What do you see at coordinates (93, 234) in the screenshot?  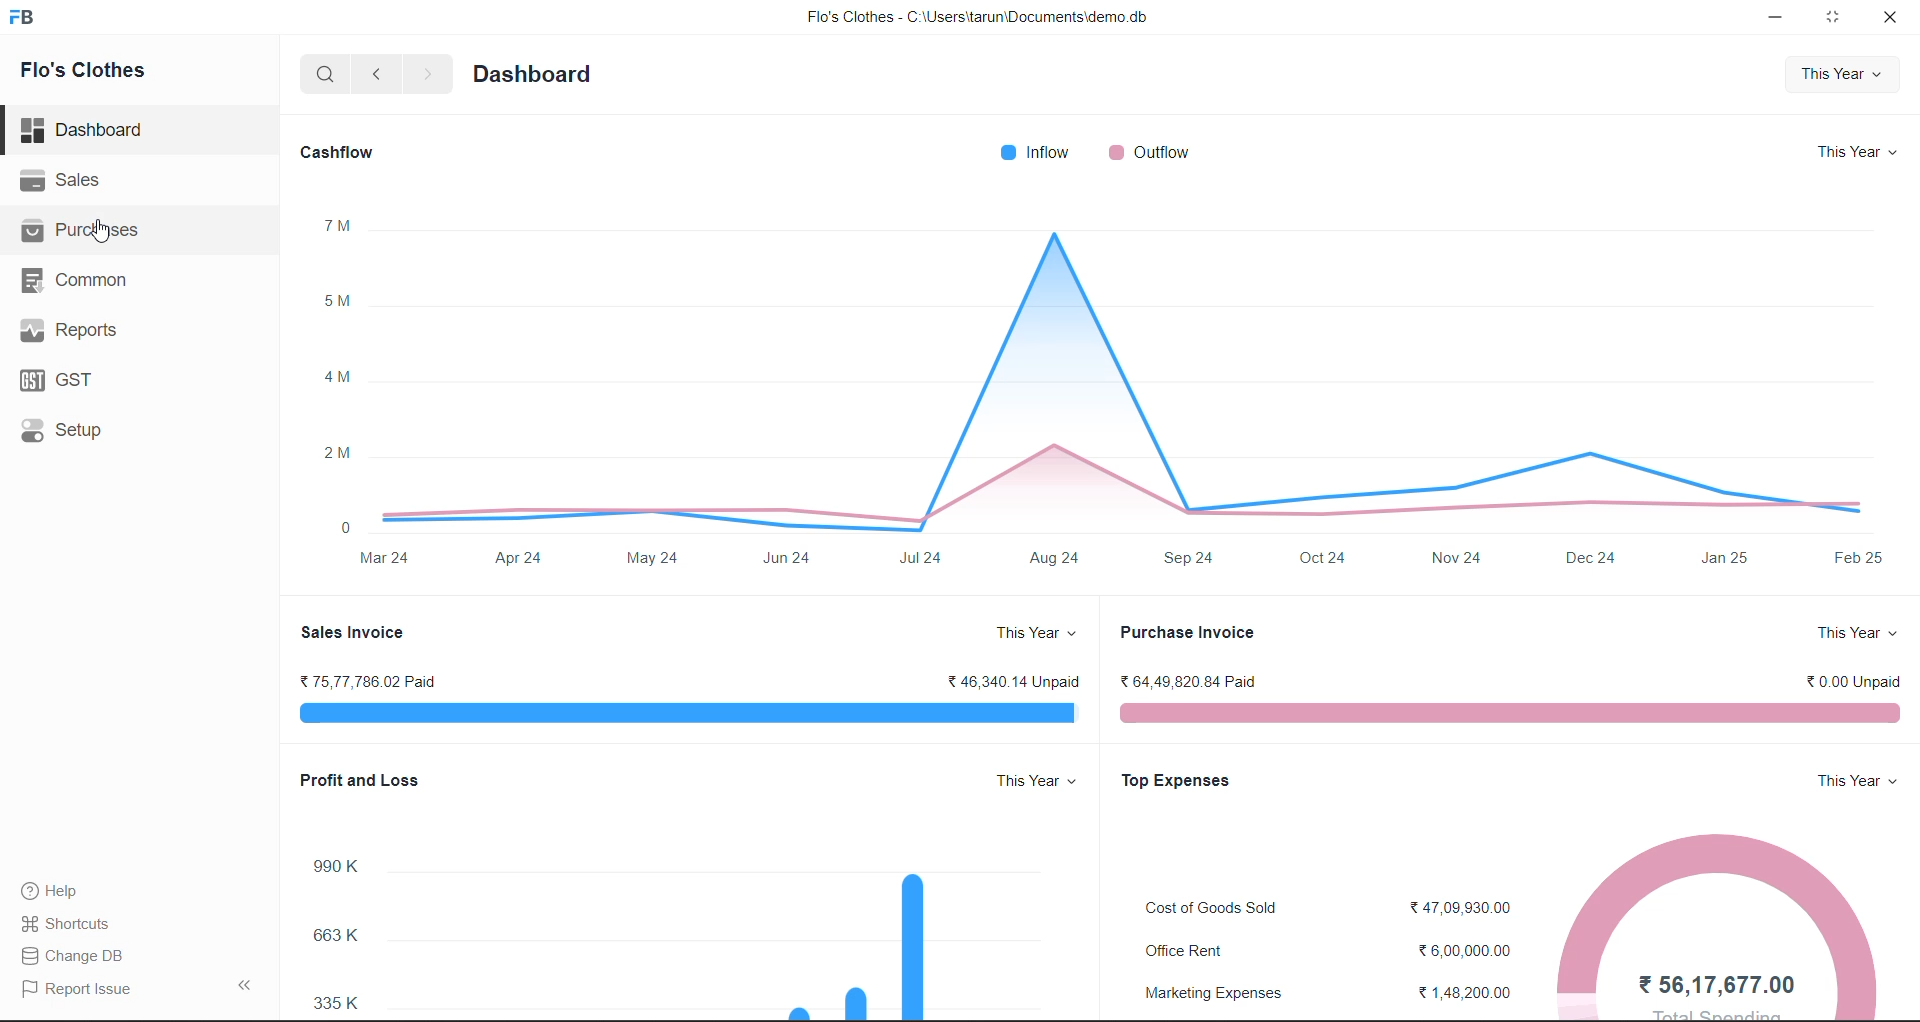 I see `Purchases` at bounding box center [93, 234].